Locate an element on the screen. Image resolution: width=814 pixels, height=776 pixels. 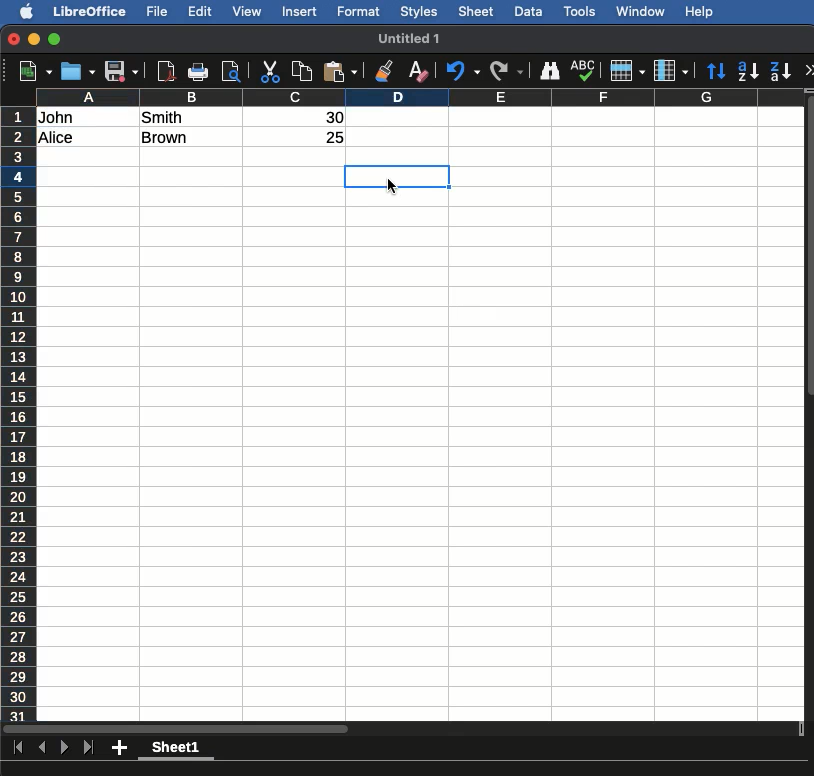
Window is located at coordinates (644, 12).